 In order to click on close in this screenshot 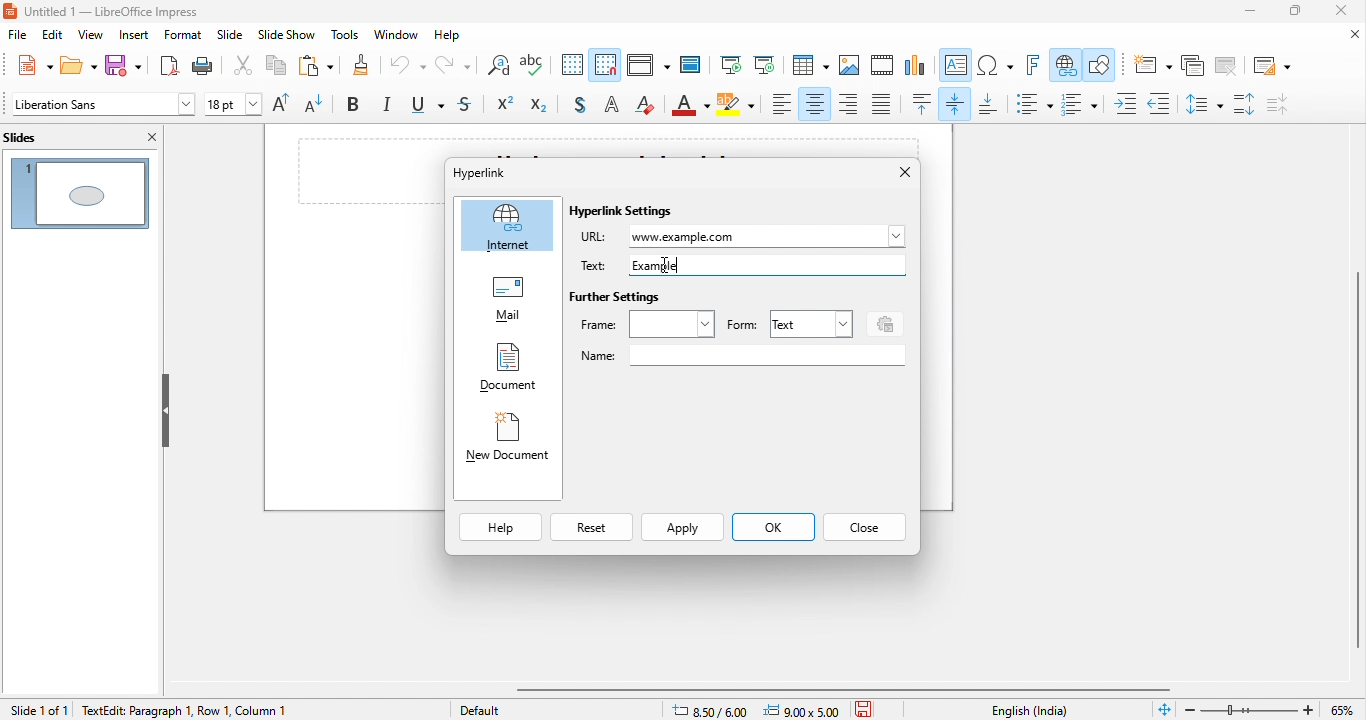, I will do `click(865, 527)`.